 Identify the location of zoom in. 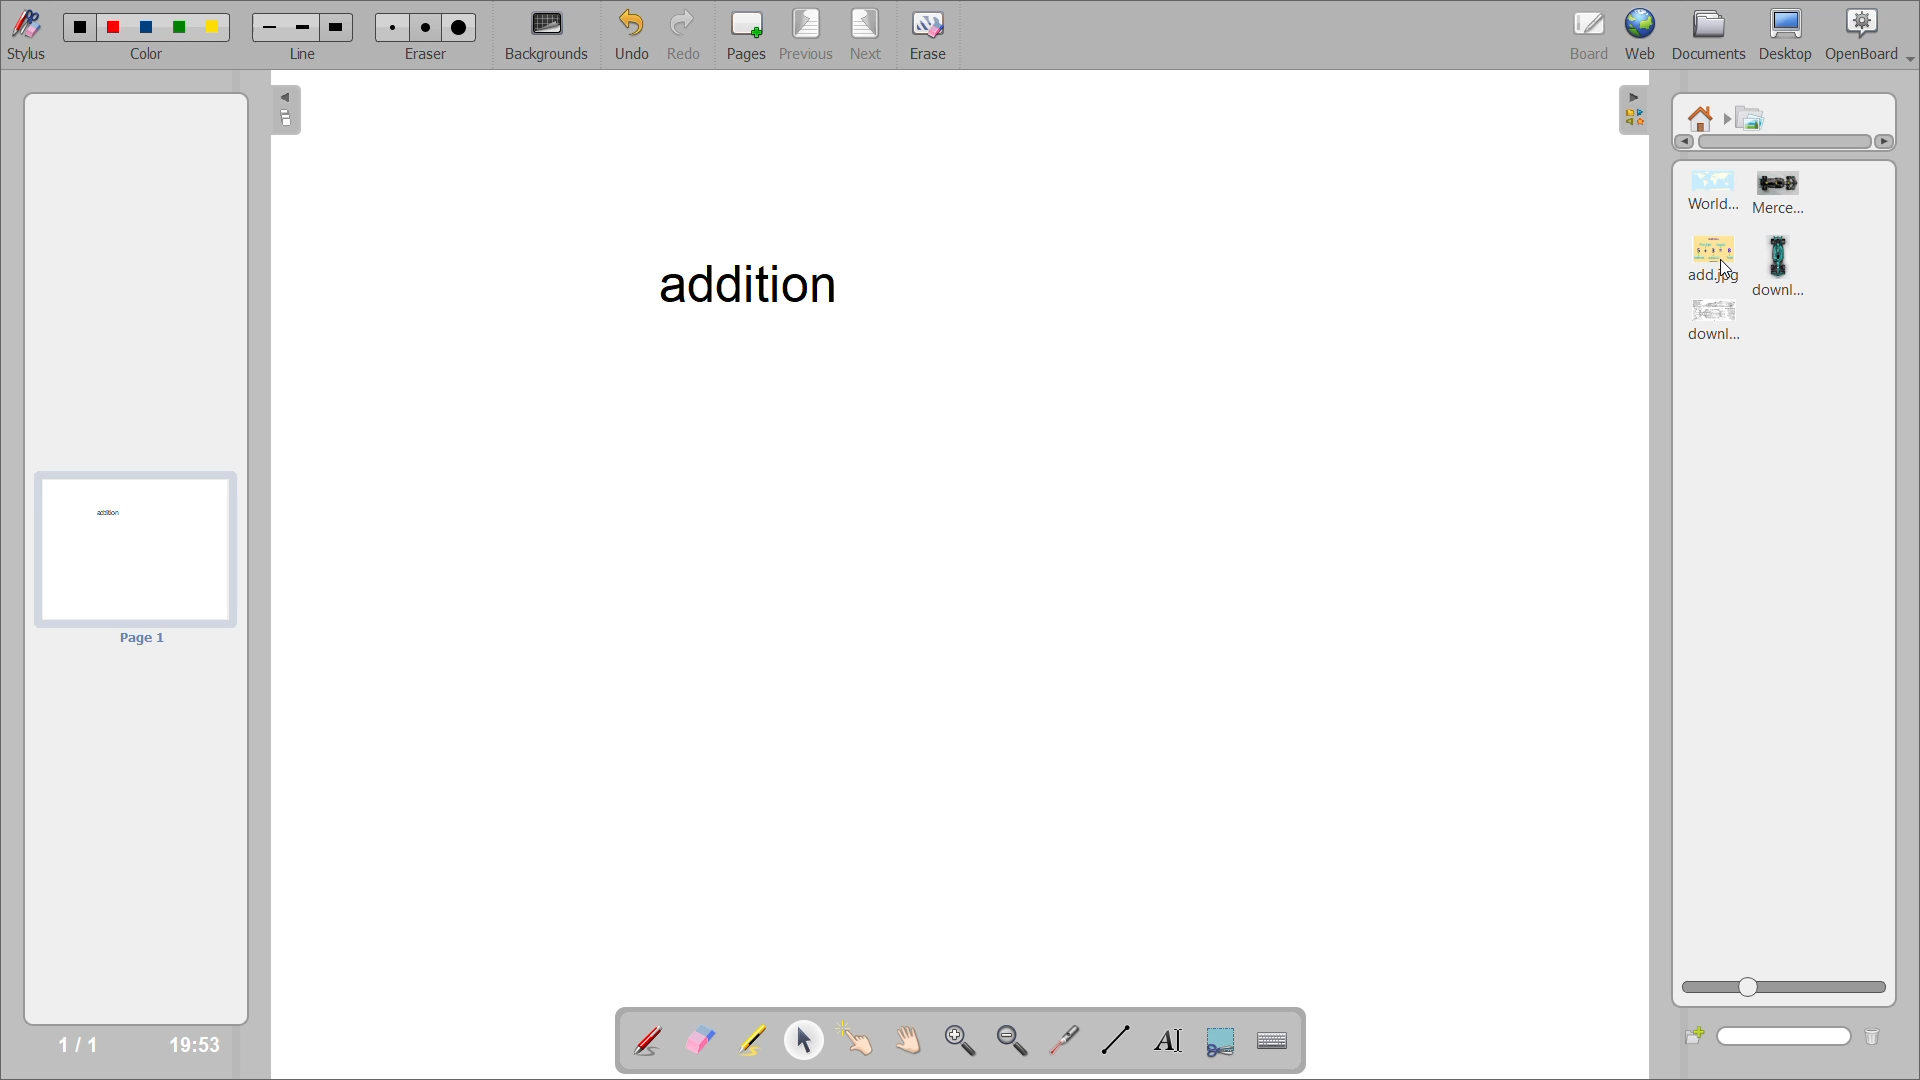
(961, 1038).